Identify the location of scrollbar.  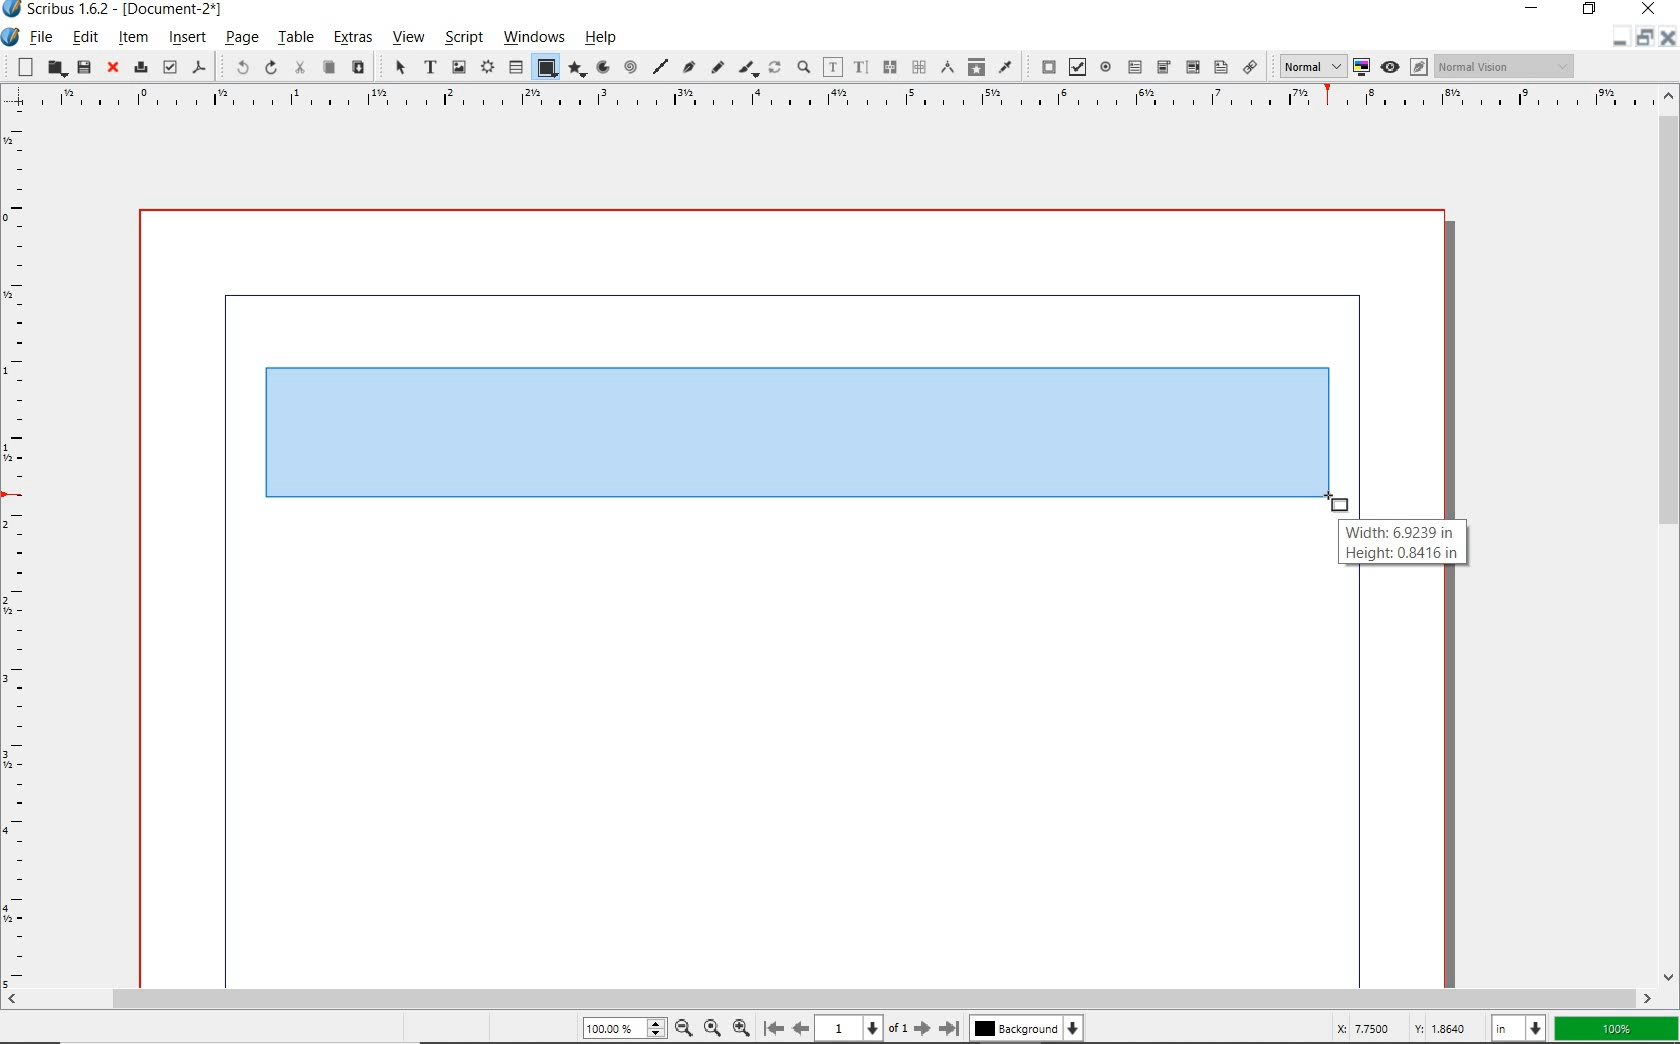
(830, 997).